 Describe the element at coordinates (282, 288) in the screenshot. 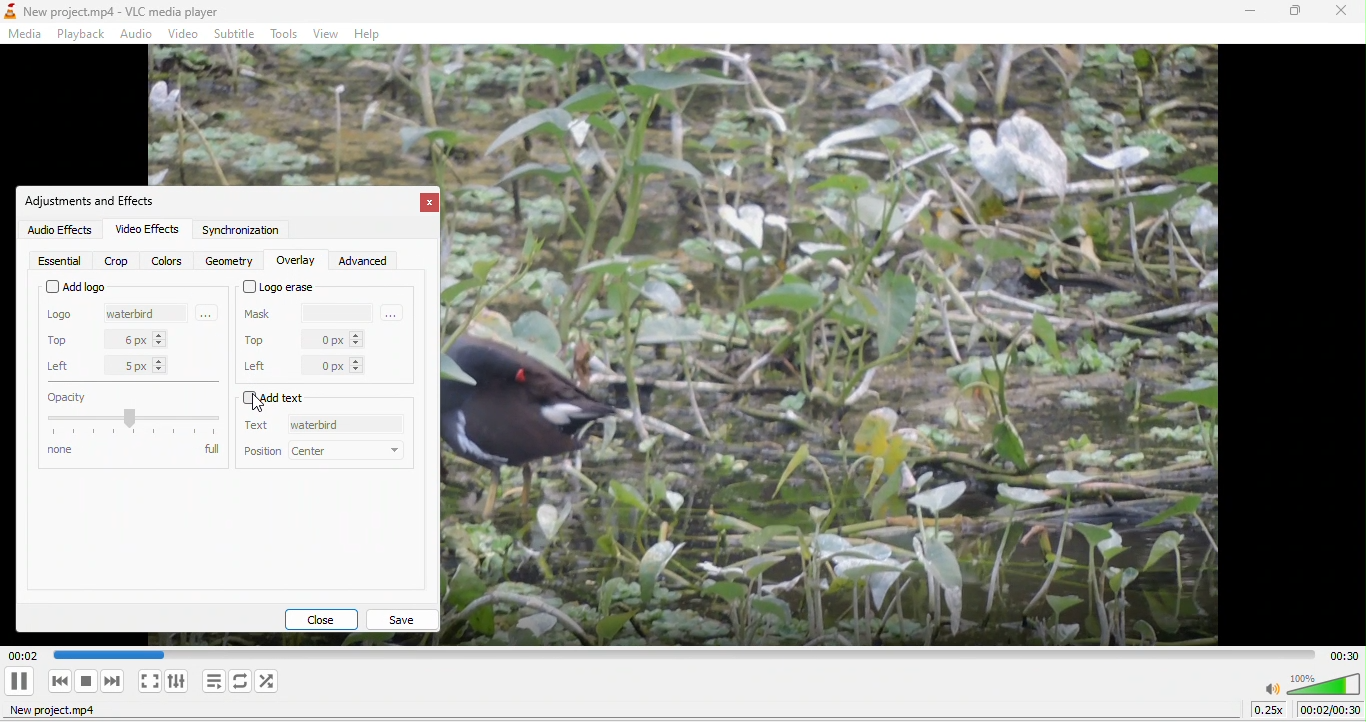

I see `logo erase` at that location.